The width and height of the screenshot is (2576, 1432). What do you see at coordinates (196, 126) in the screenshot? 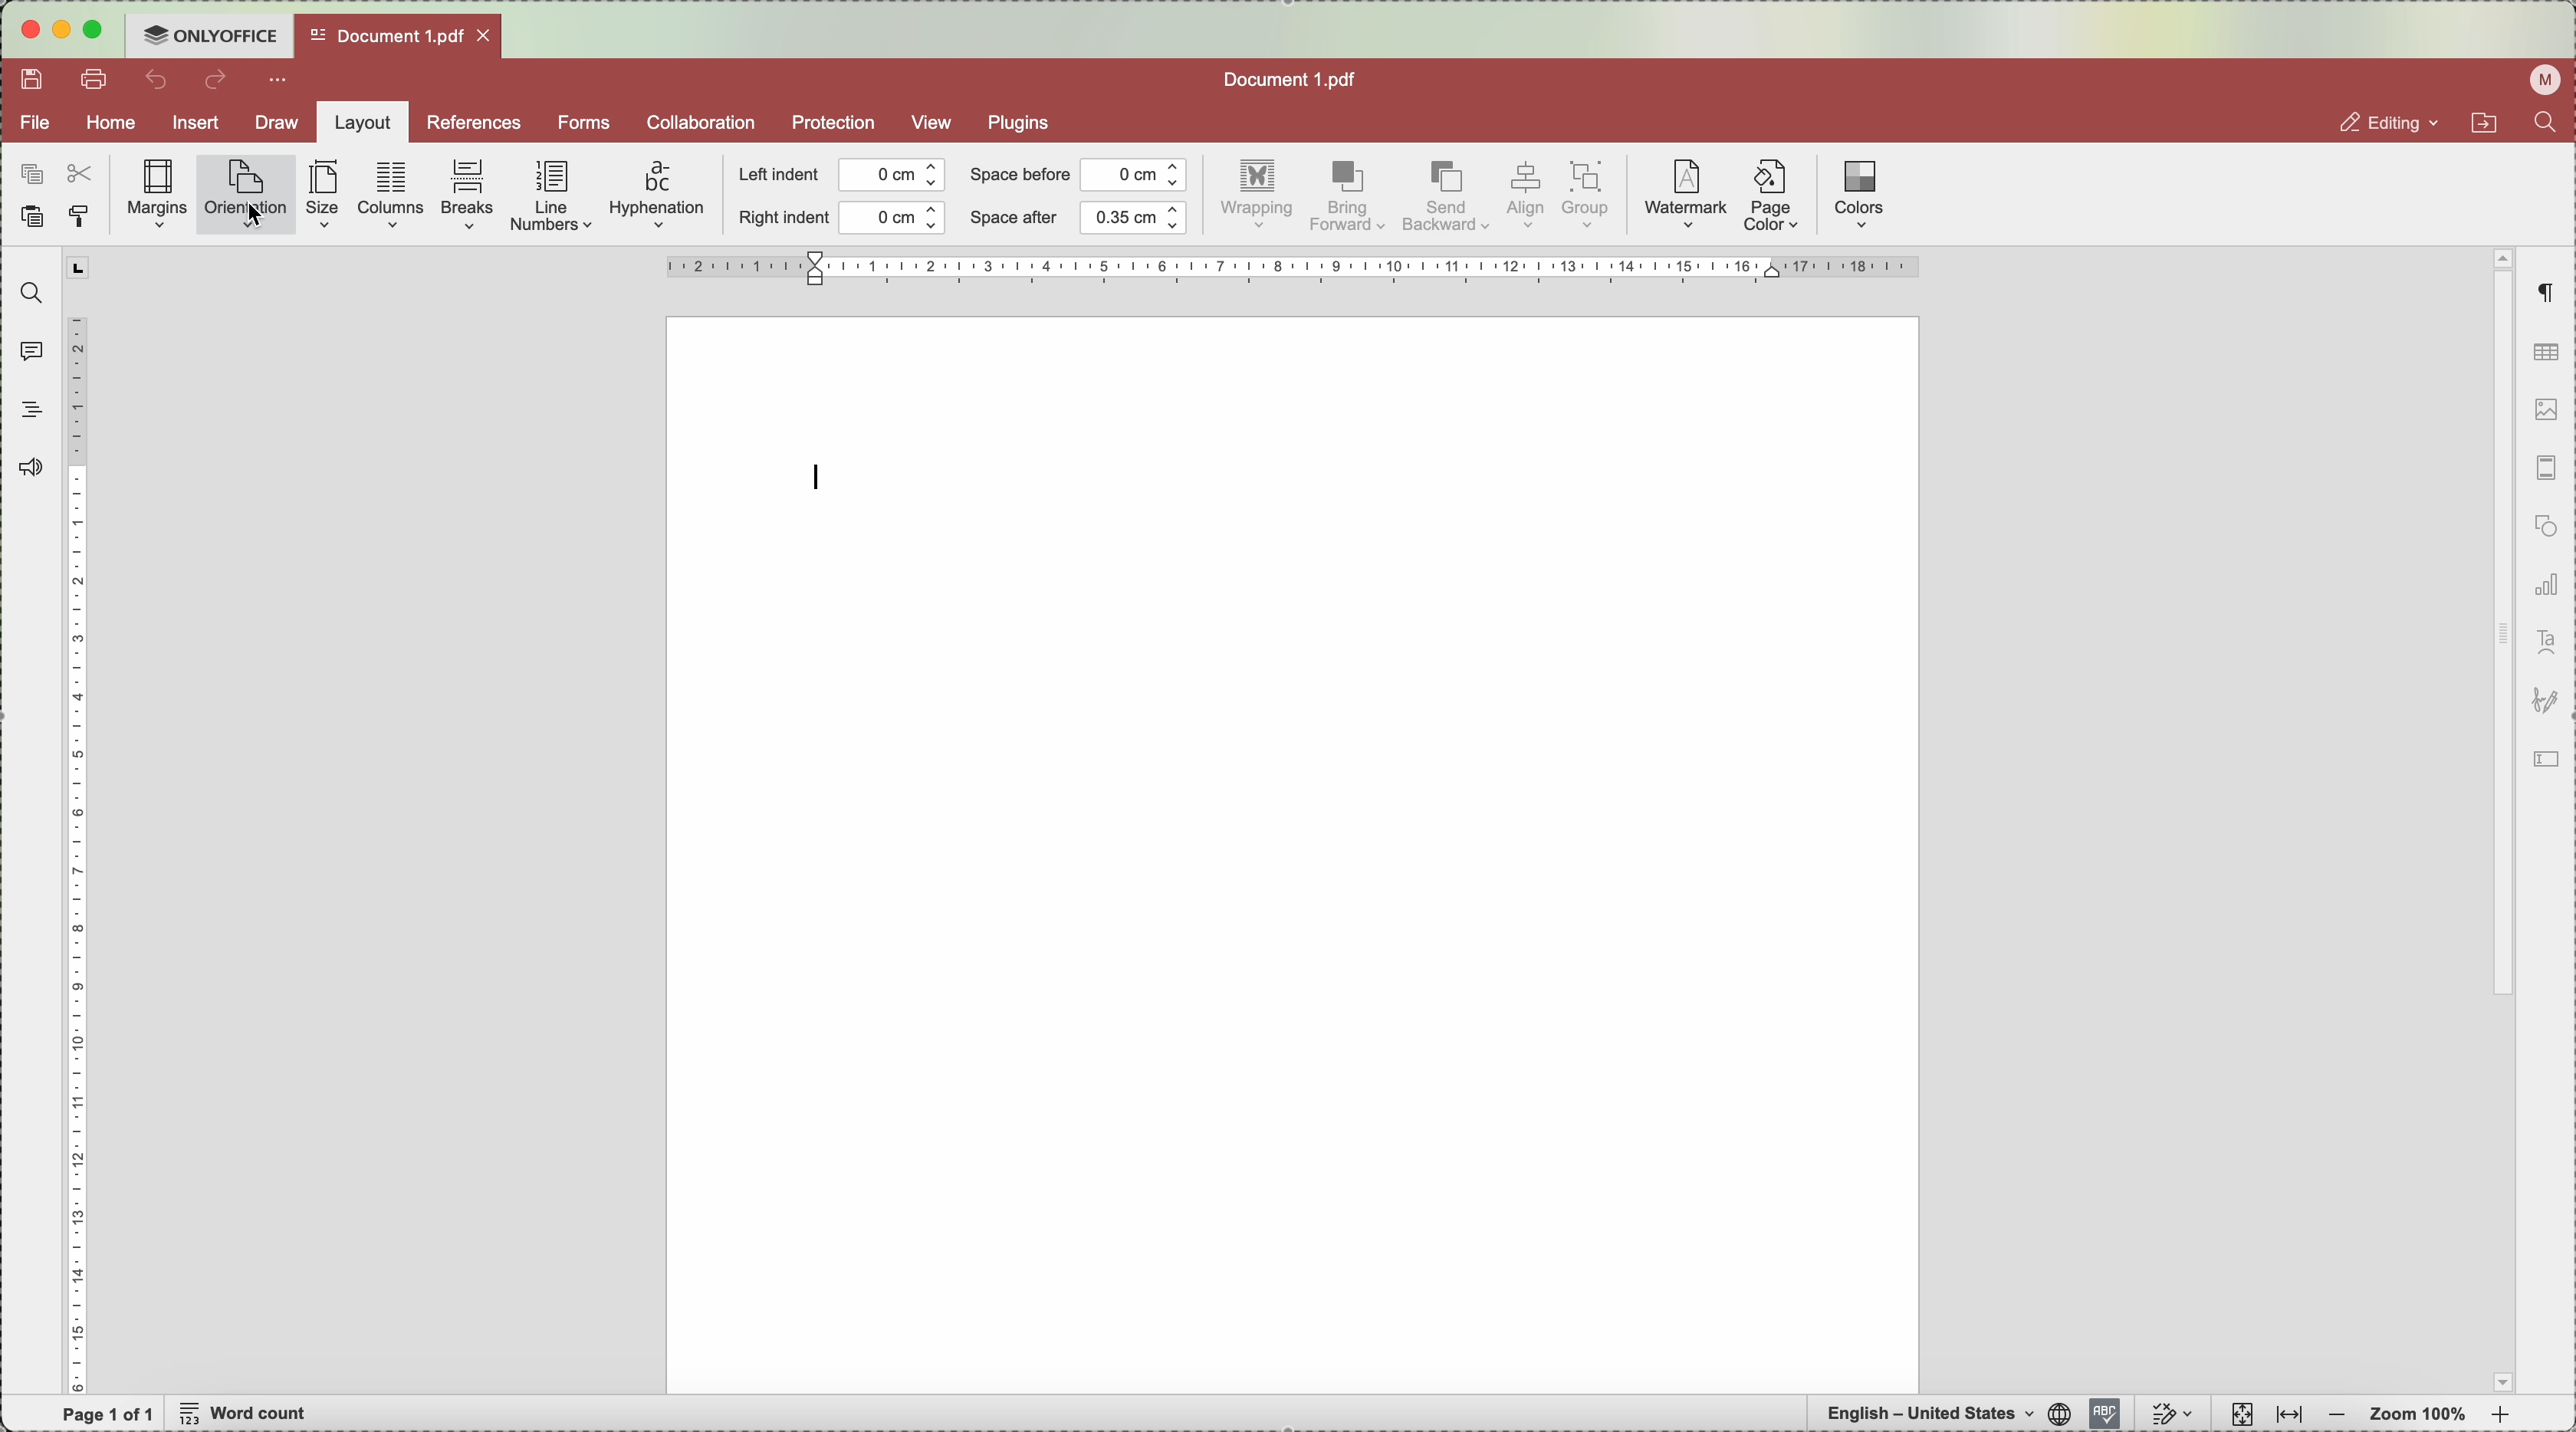
I see `insert` at bounding box center [196, 126].